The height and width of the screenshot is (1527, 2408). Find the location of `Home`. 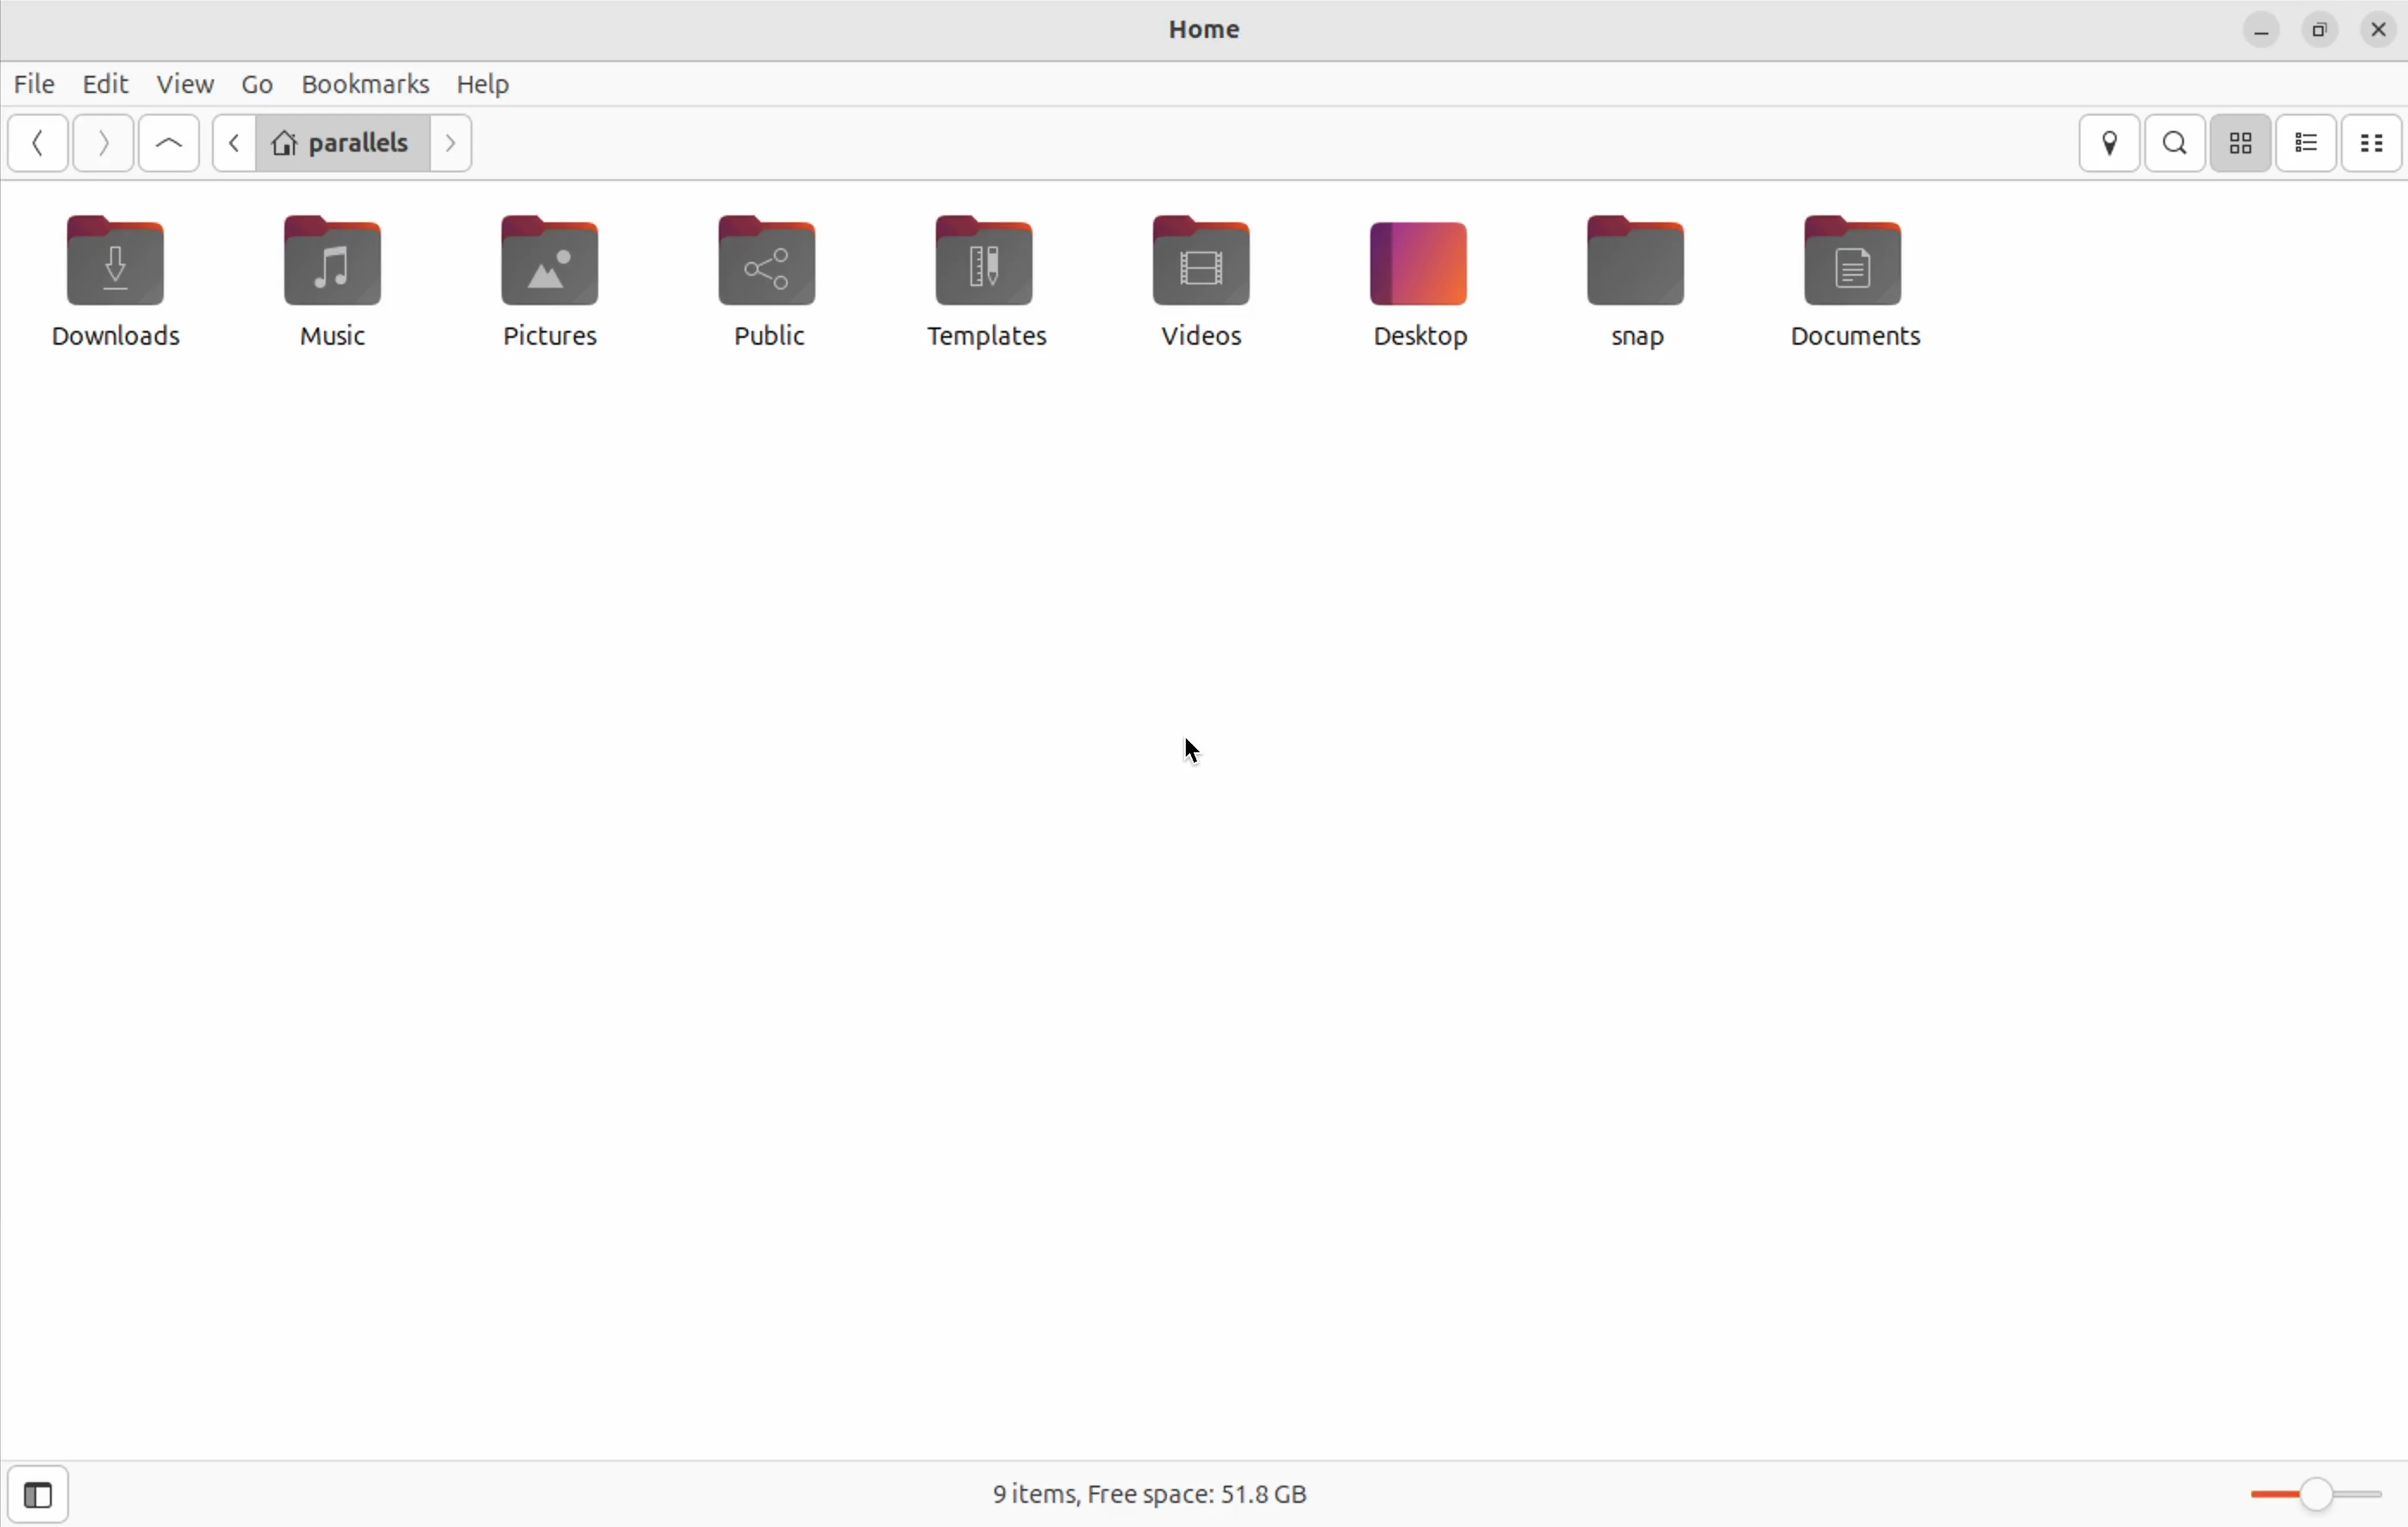

Home is located at coordinates (1202, 33).